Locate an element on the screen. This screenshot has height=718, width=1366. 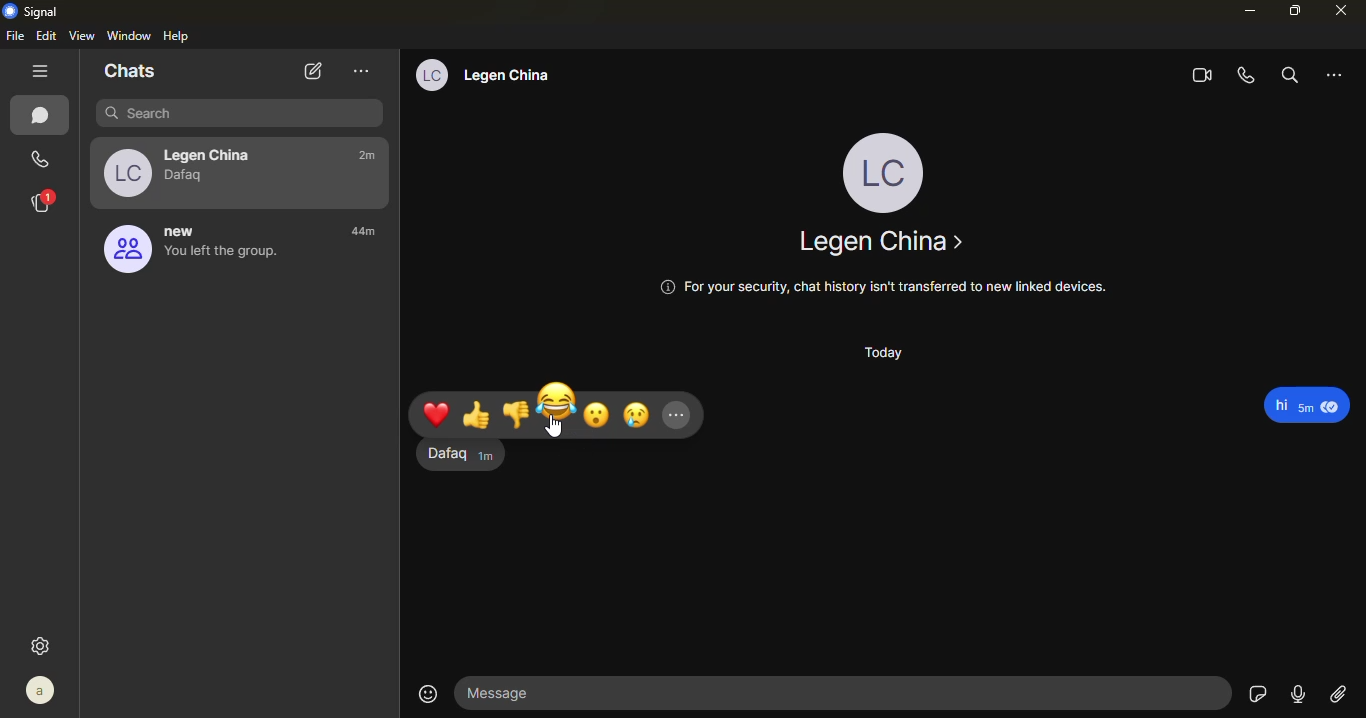
today is located at coordinates (880, 354).